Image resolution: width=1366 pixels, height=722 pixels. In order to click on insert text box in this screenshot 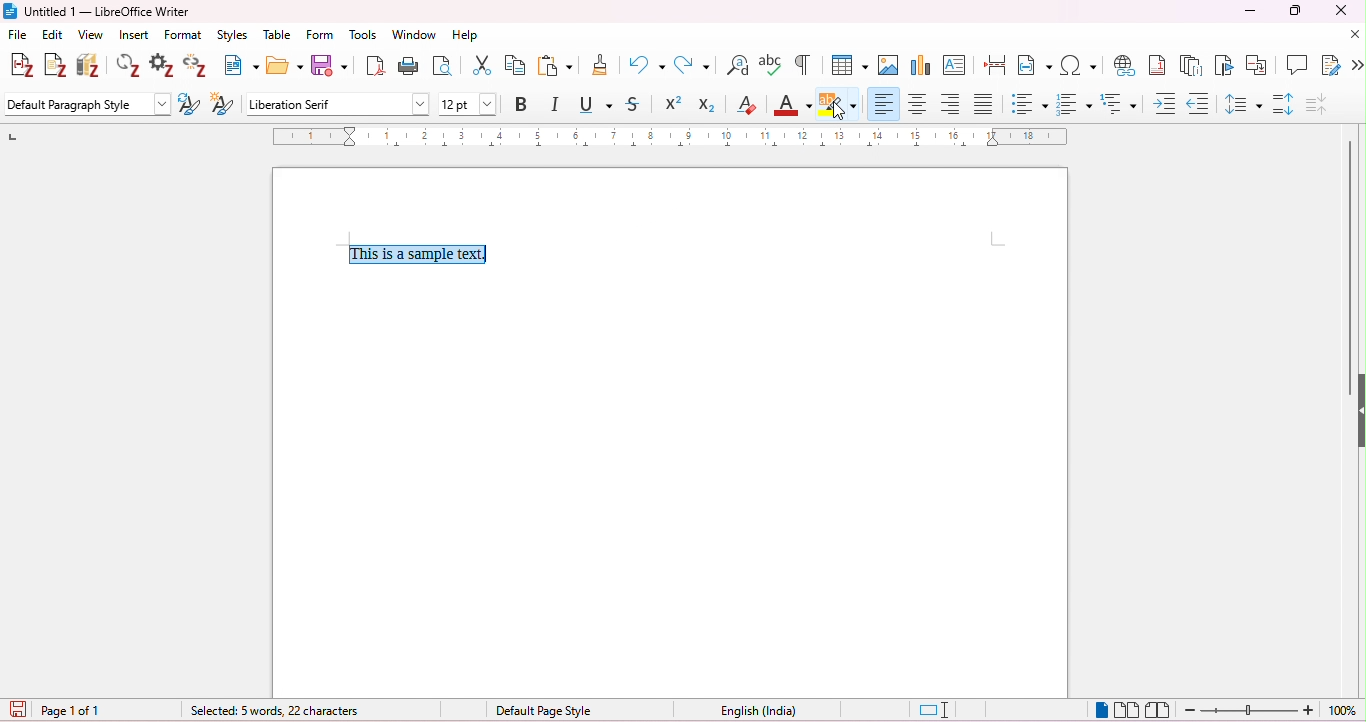, I will do `click(955, 67)`.